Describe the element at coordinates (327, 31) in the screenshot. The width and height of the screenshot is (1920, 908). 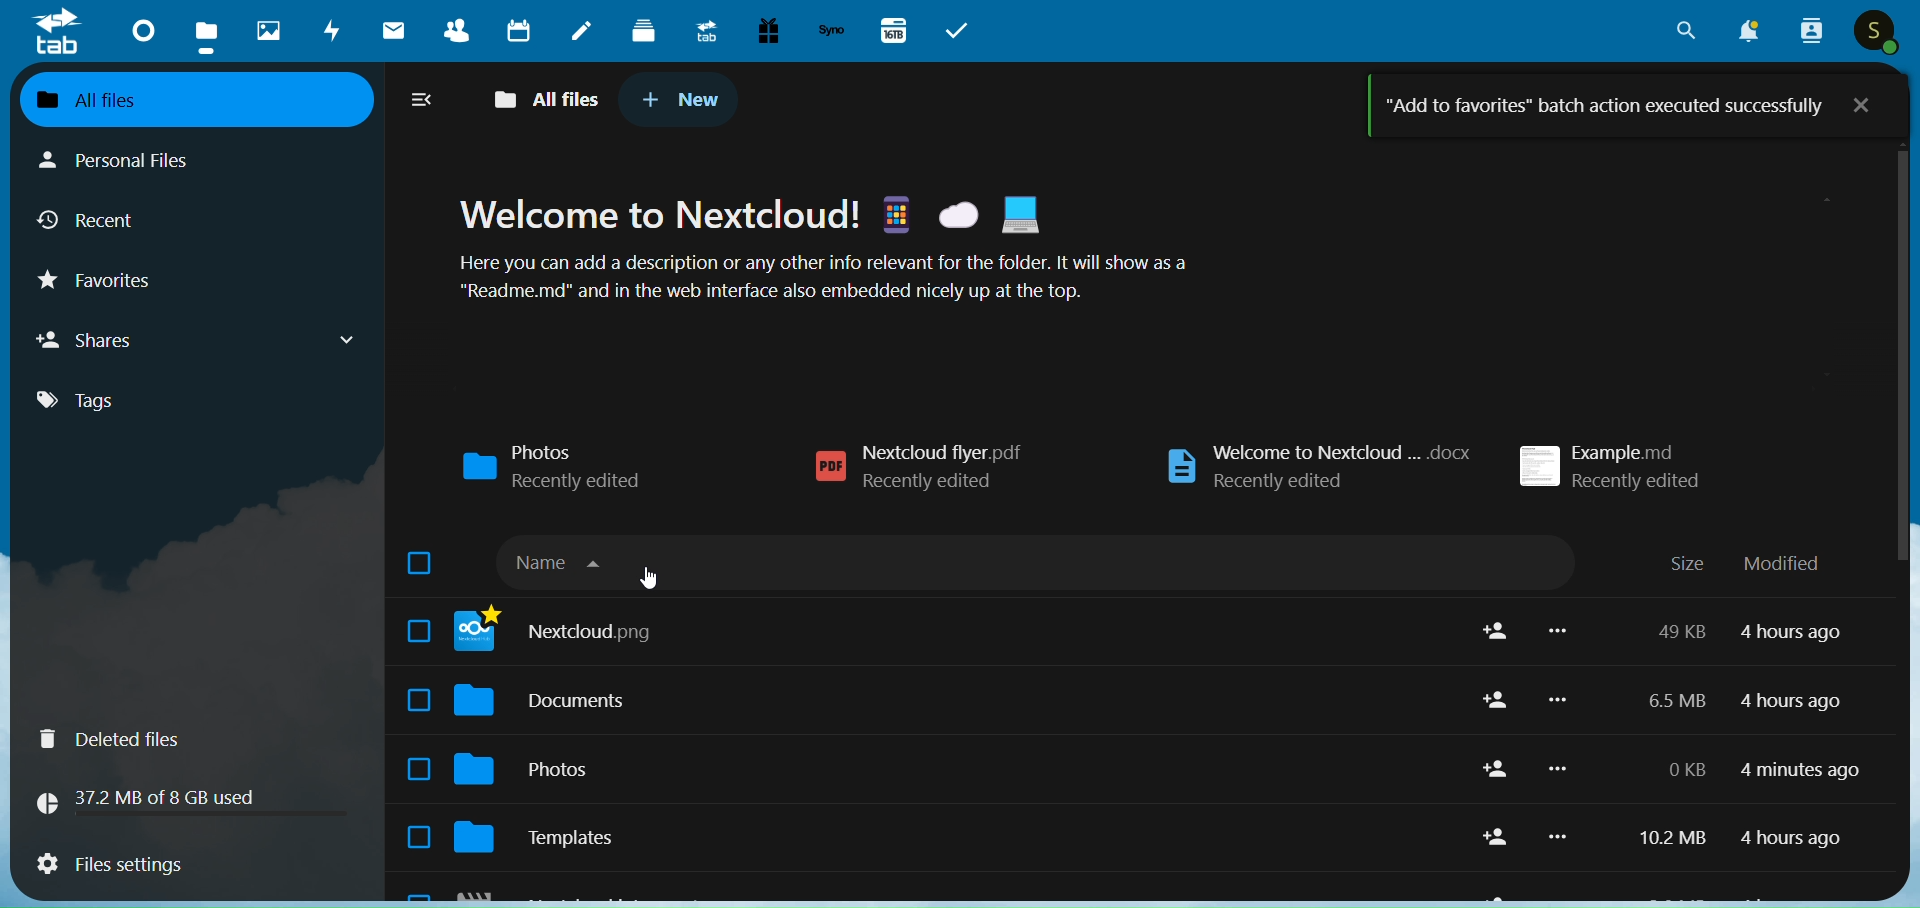
I see `activity` at that location.